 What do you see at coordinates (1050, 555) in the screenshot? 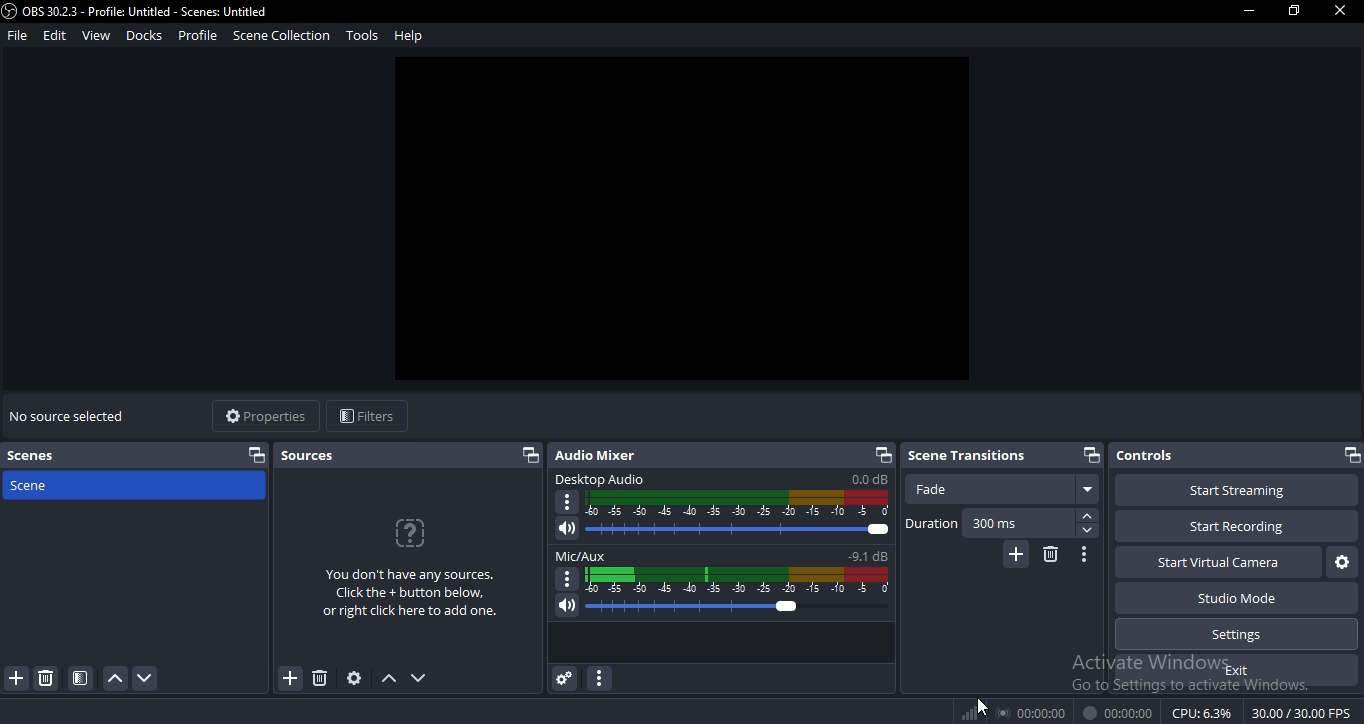
I see `delete scene transition` at bounding box center [1050, 555].